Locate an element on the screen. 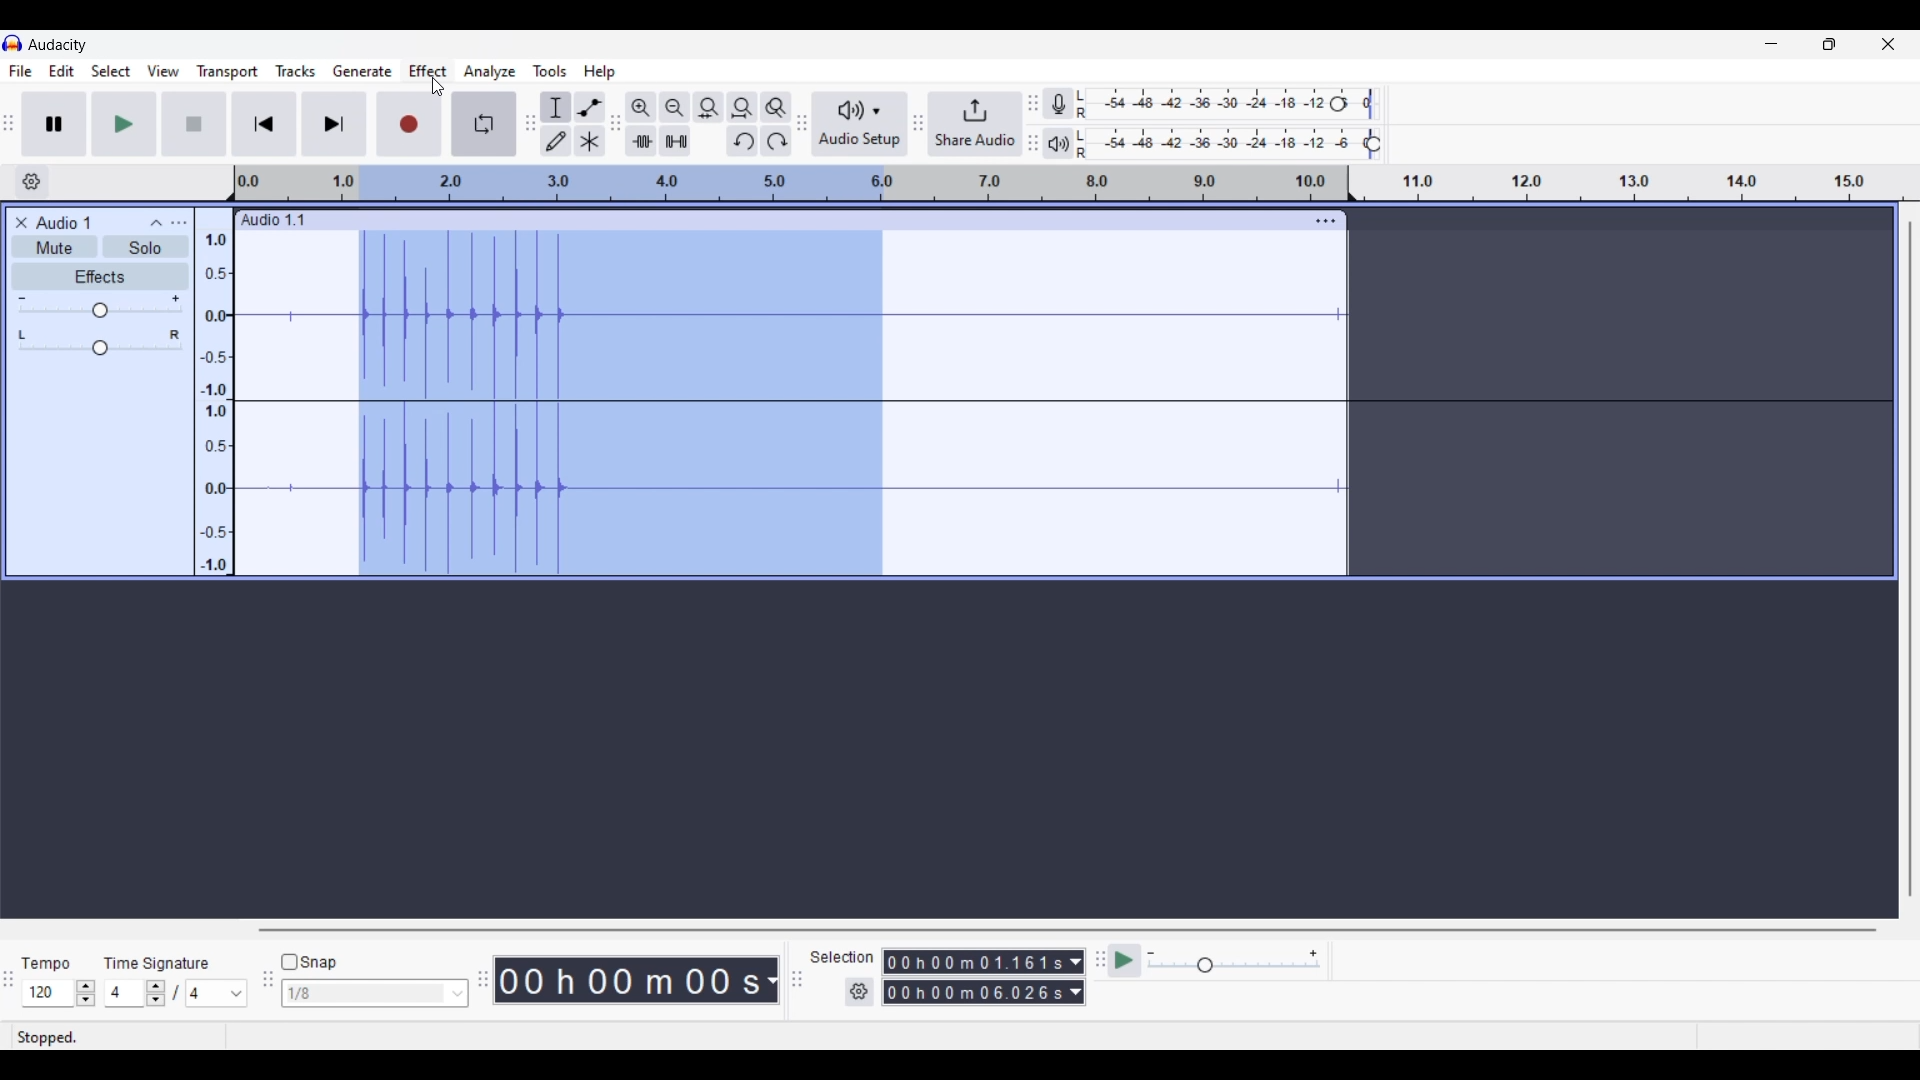  Type in time signature is located at coordinates (124, 993).